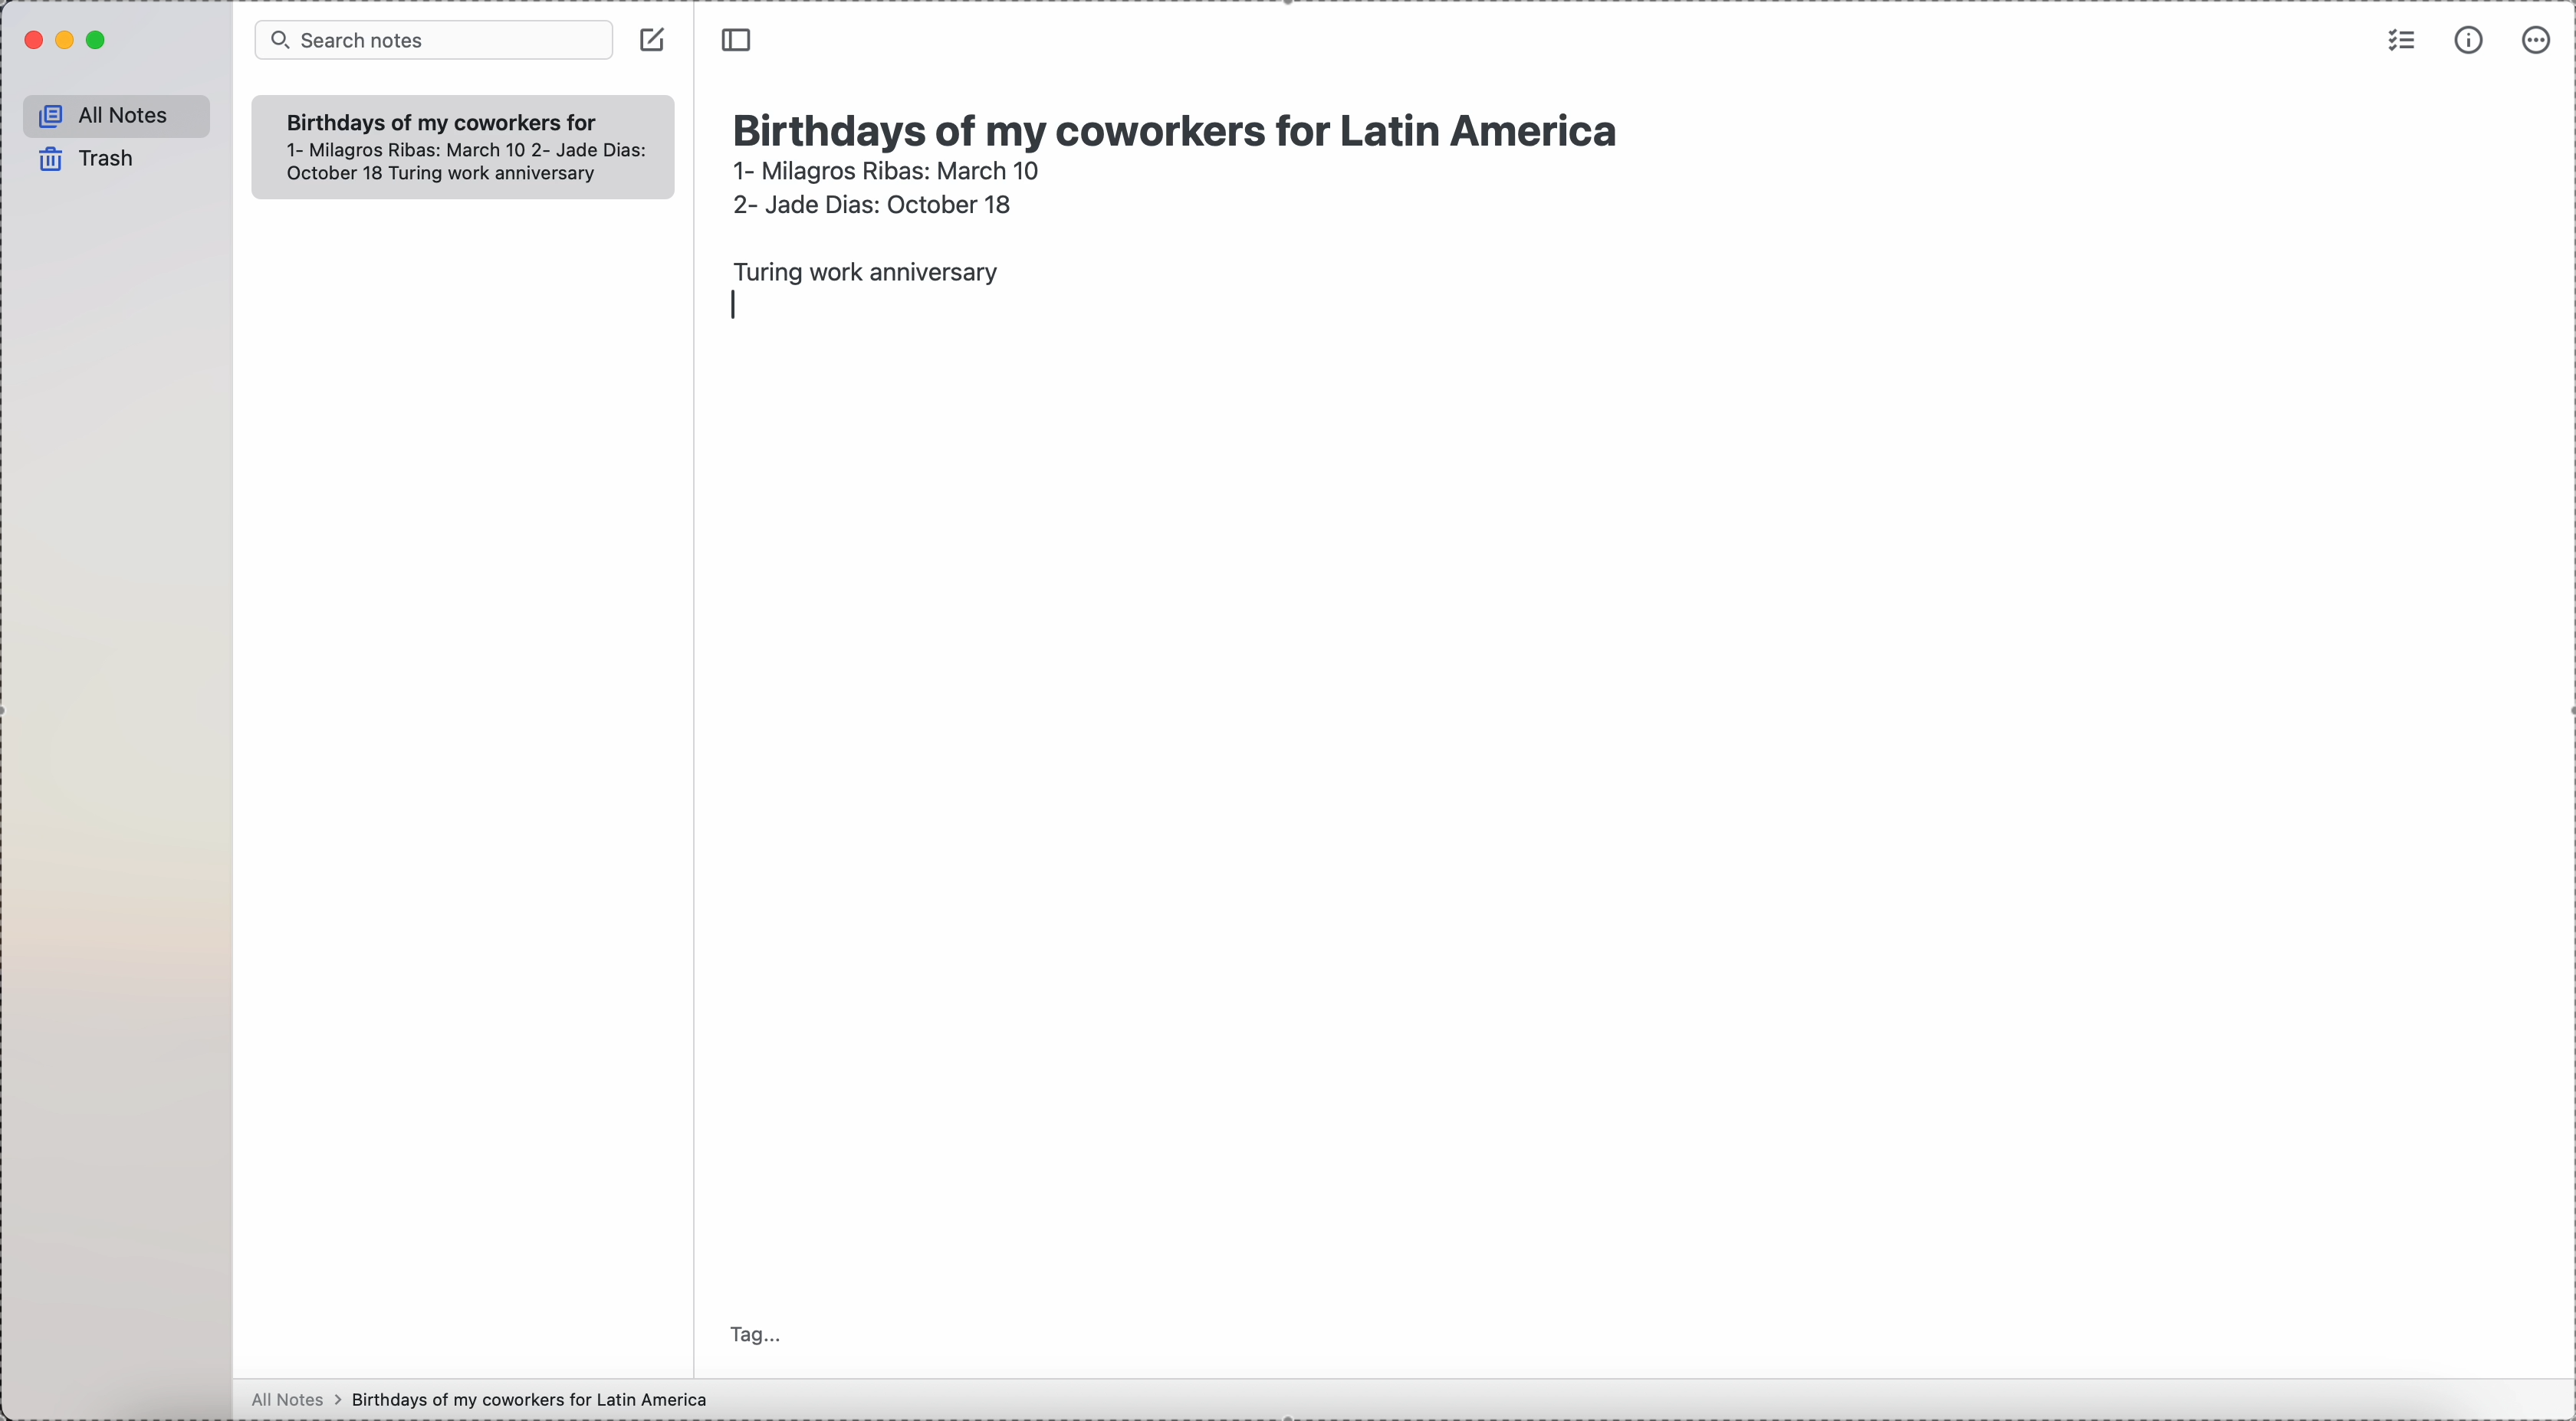 The height and width of the screenshot is (1421, 2576). I want to click on 1- Milagros, so click(886, 170).